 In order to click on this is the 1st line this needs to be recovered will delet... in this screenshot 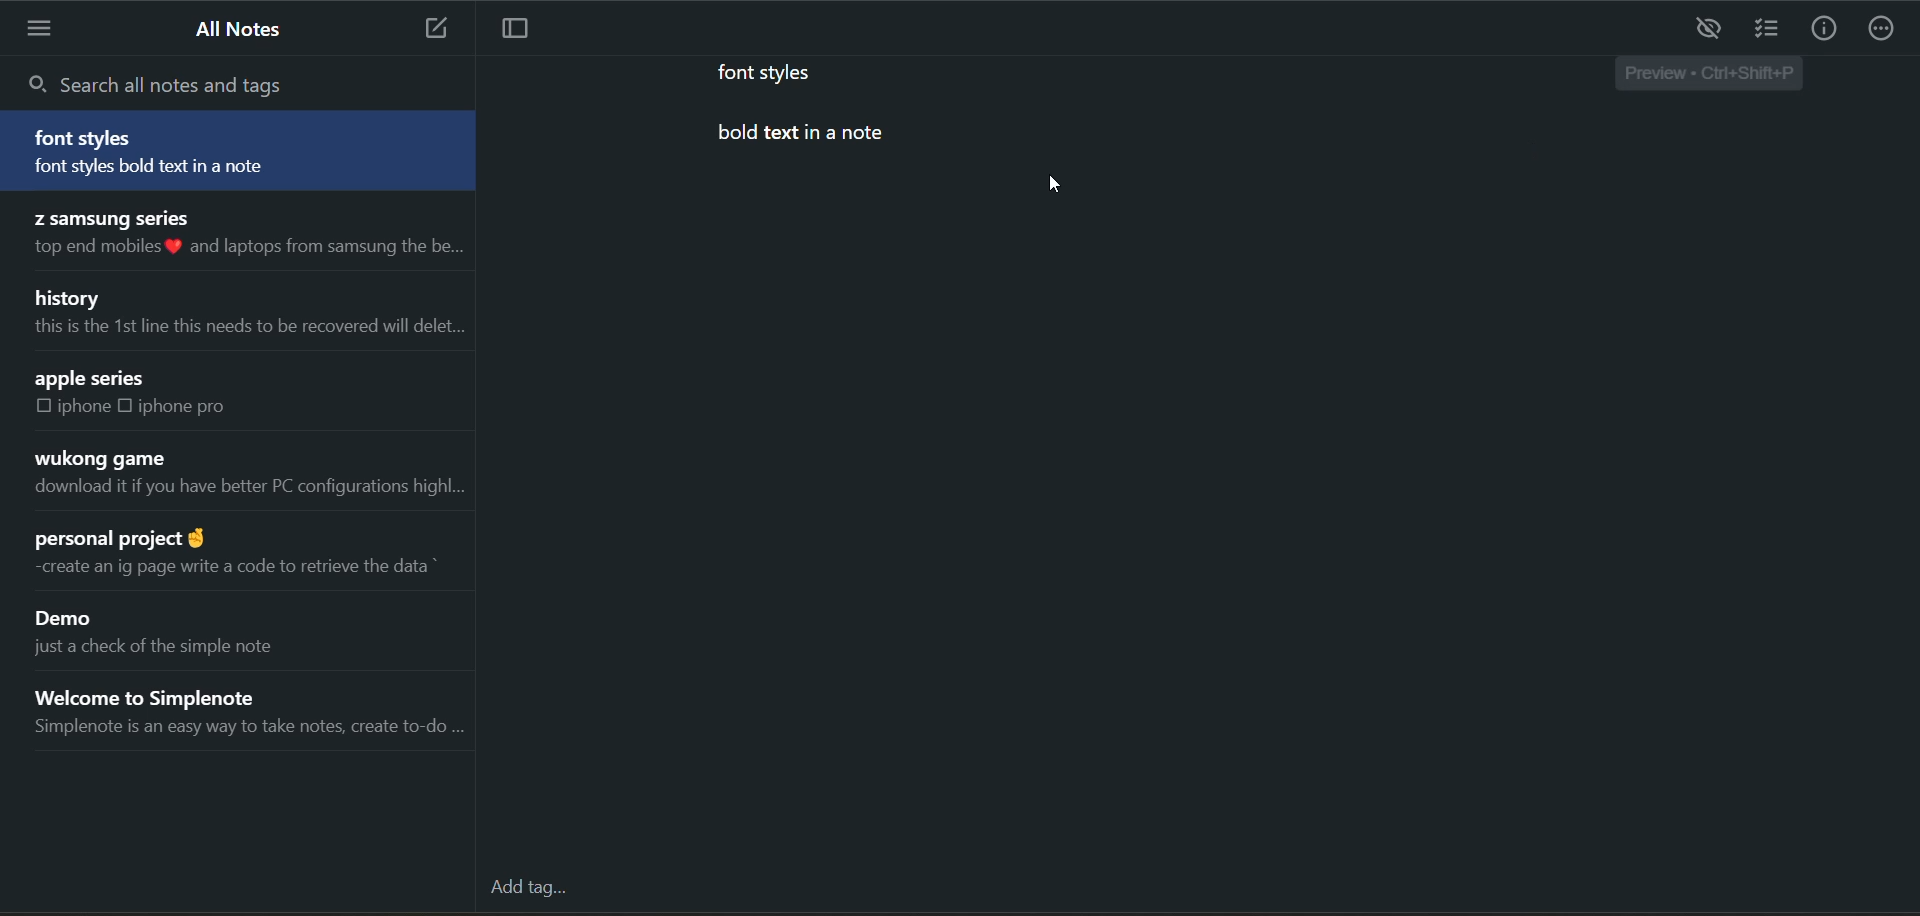, I will do `click(245, 327)`.